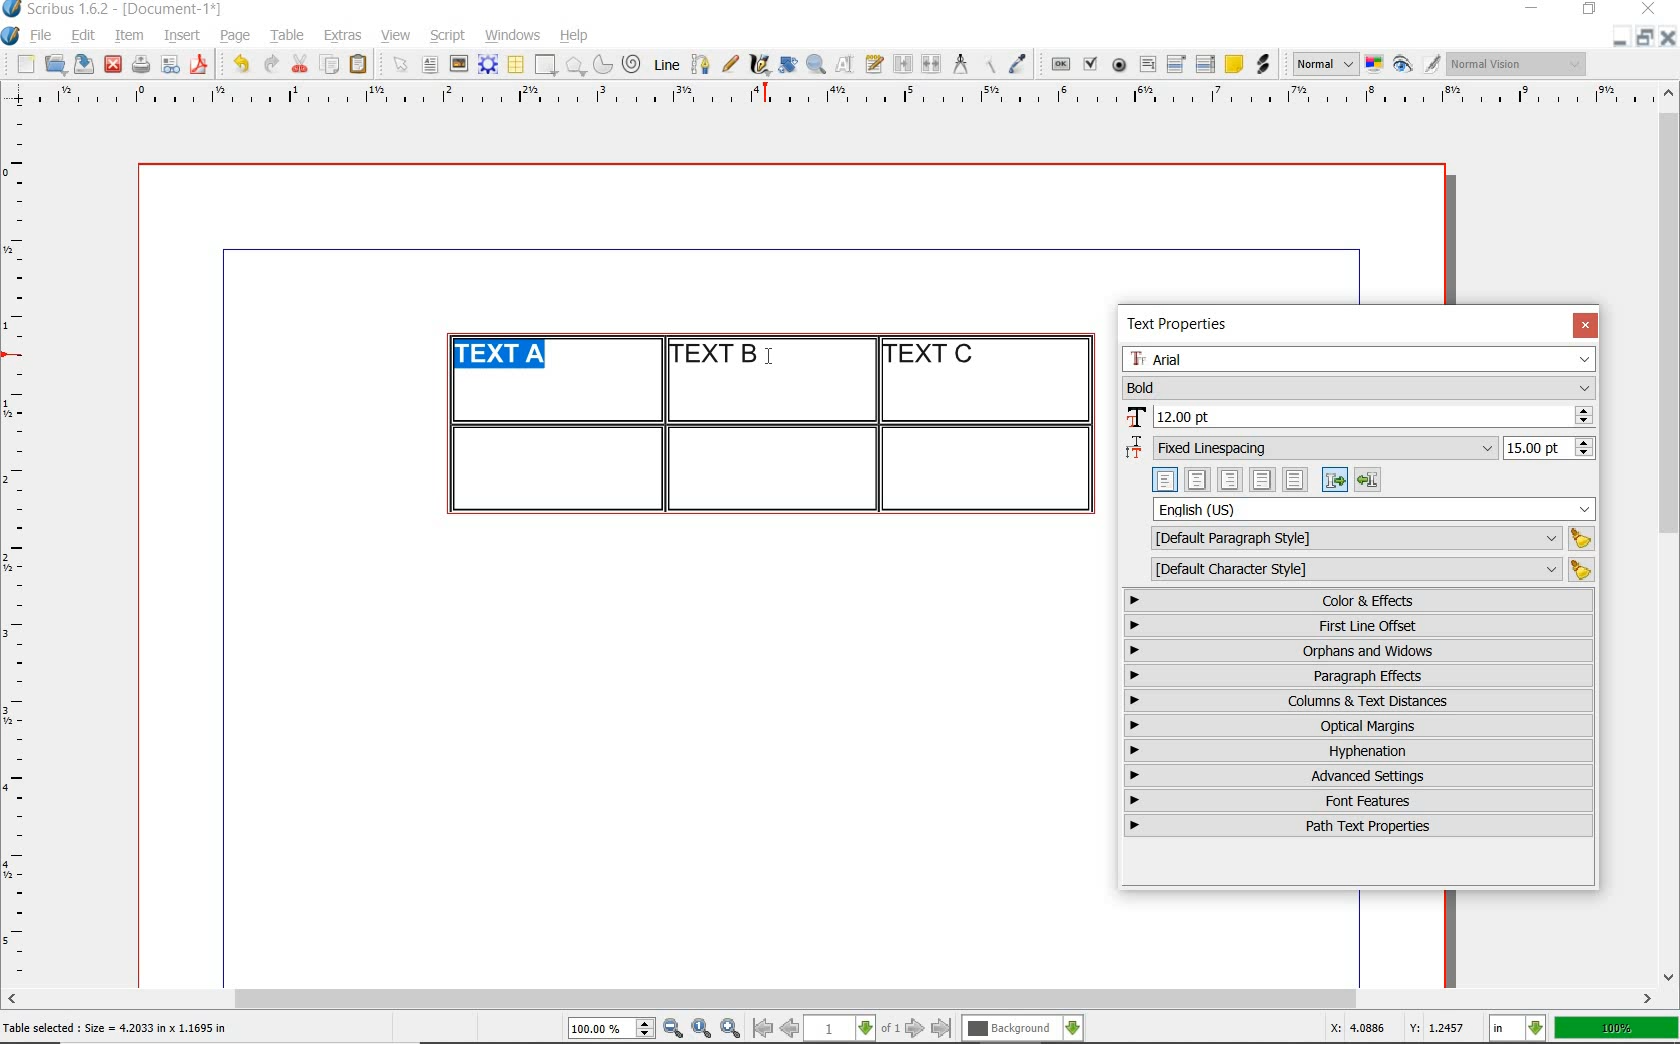 The width and height of the screenshot is (1680, 1044). What do you see at coordinates (773, 359) in the screenshot?
I see `cursor` at bounding box center [773, 359].